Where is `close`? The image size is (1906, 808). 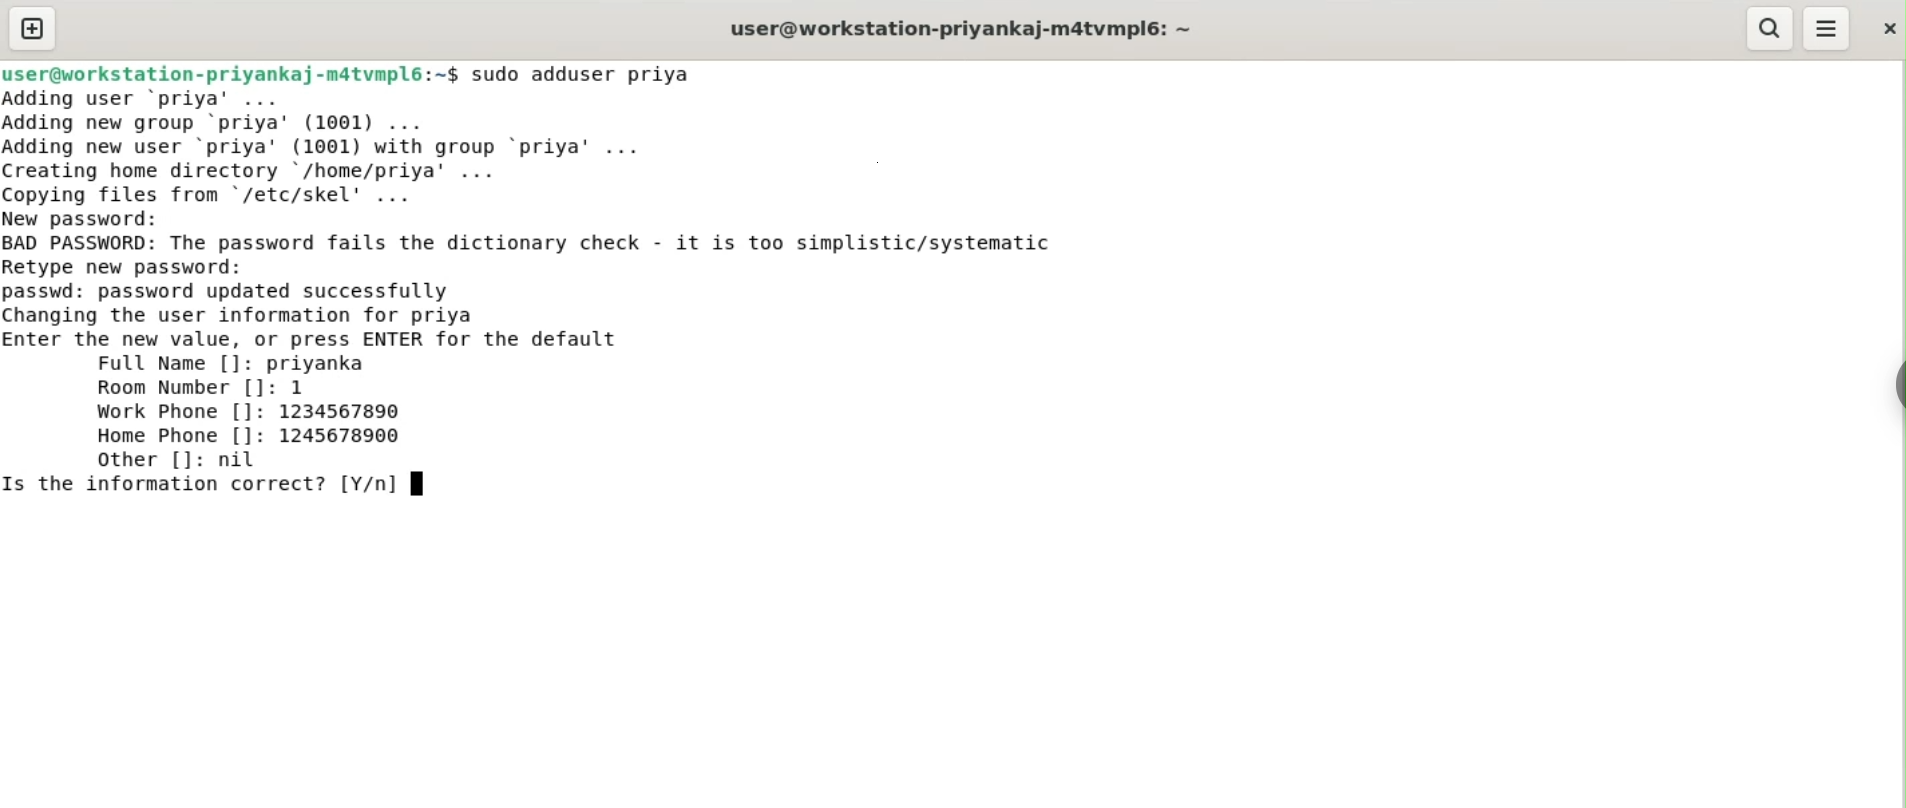 close is located at coordinates (1887, 28).